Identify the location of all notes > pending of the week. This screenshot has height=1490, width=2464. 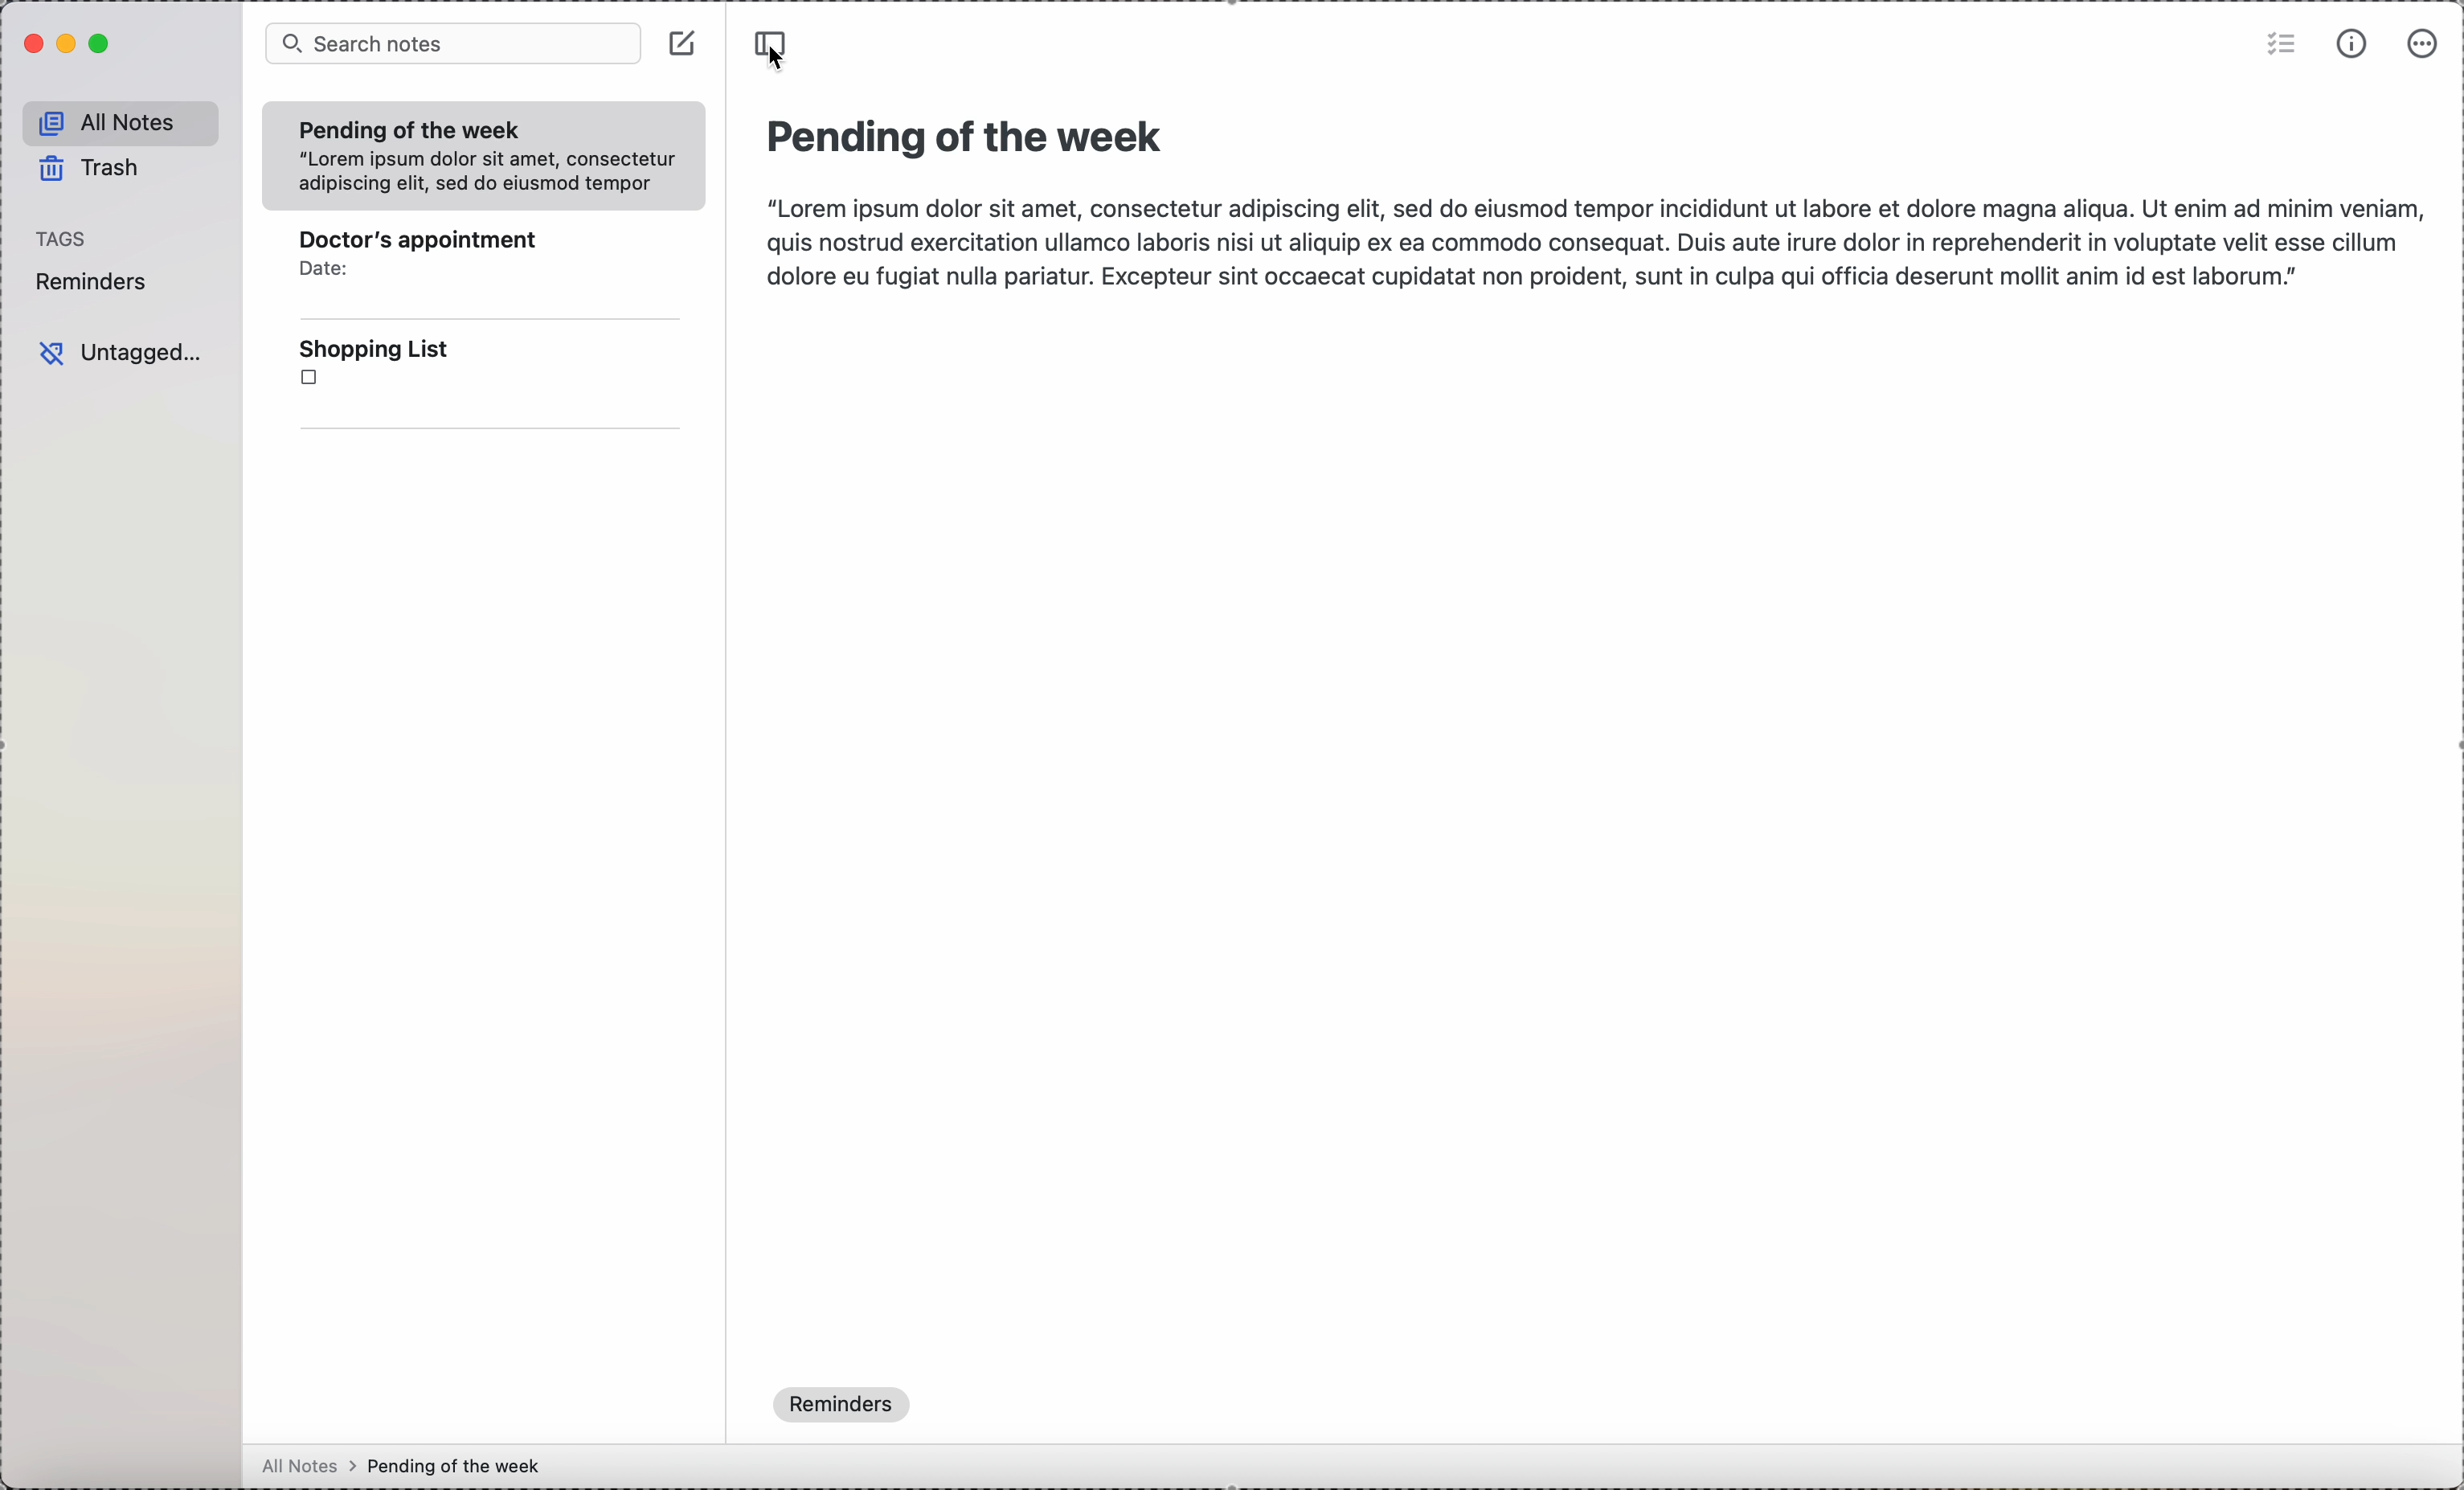
(408, 1460).